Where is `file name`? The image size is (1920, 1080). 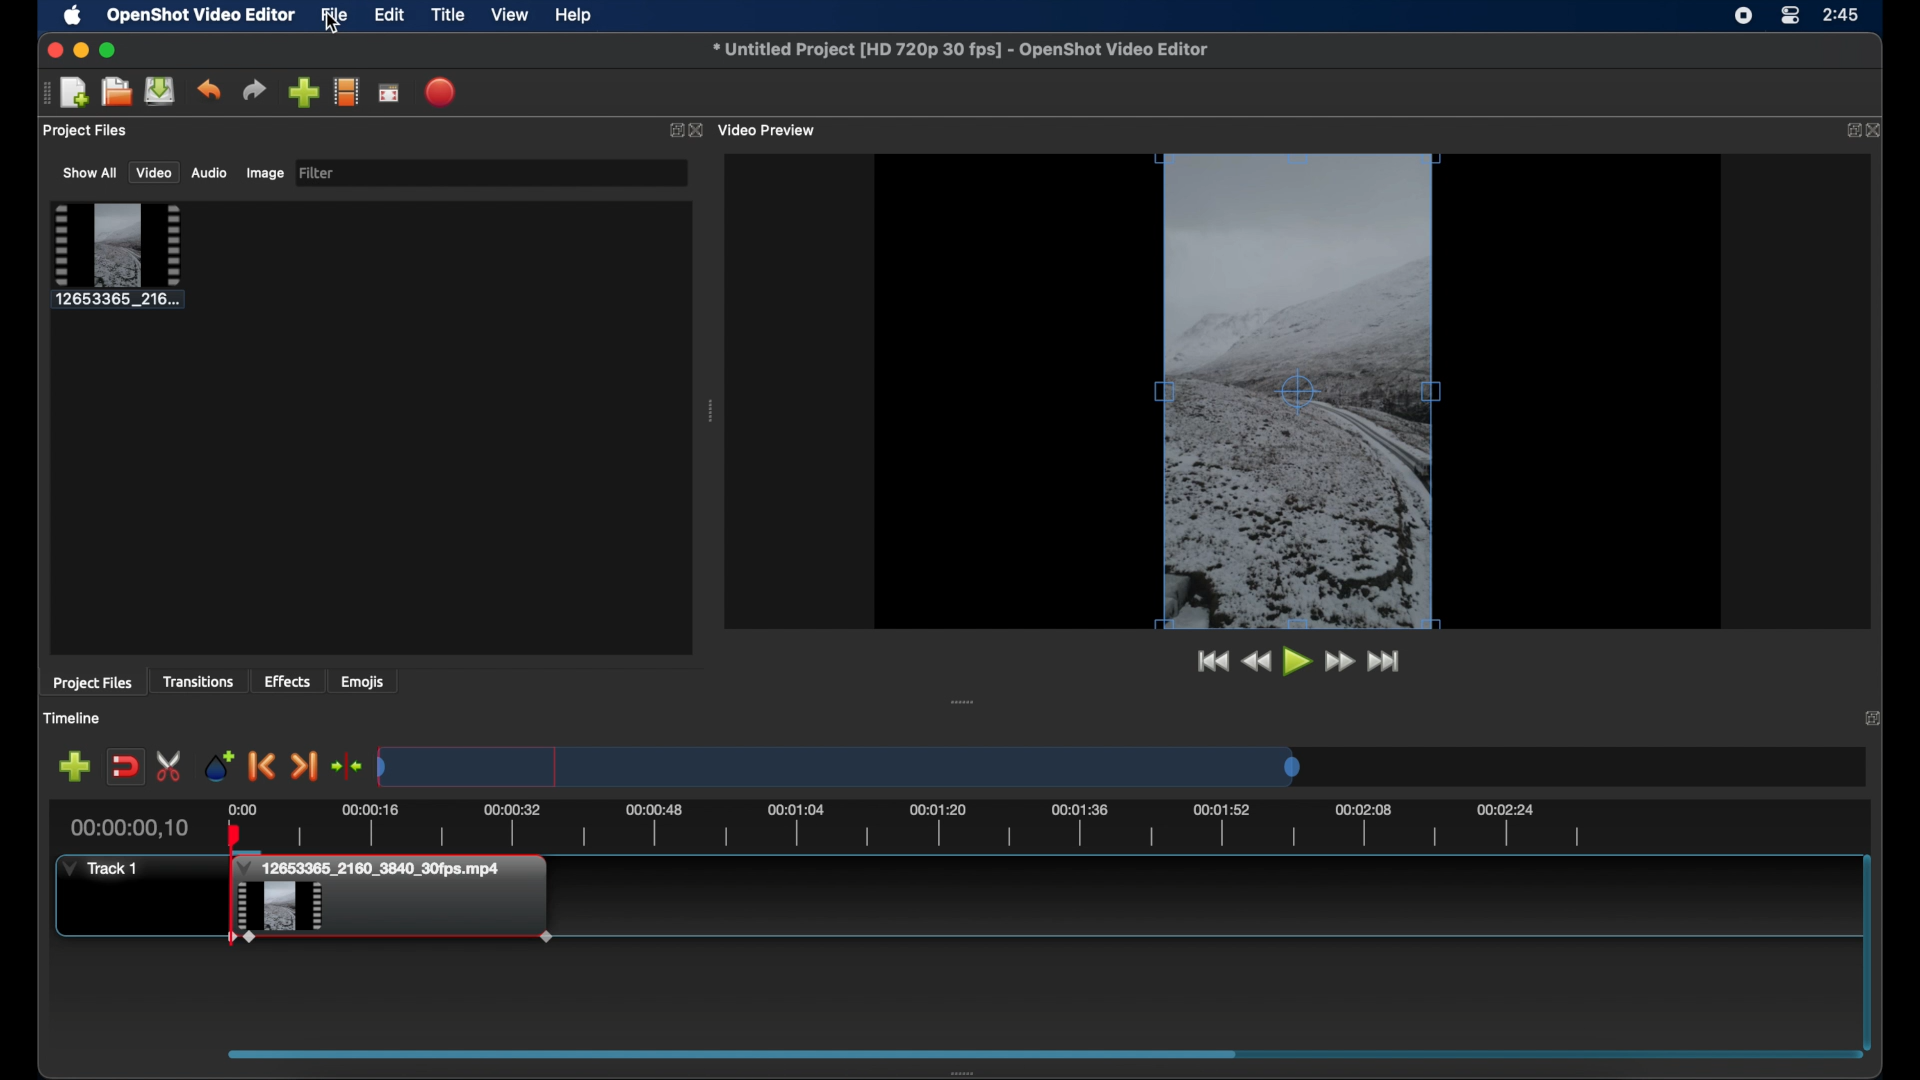
file name is located at coordinates (964, 50).